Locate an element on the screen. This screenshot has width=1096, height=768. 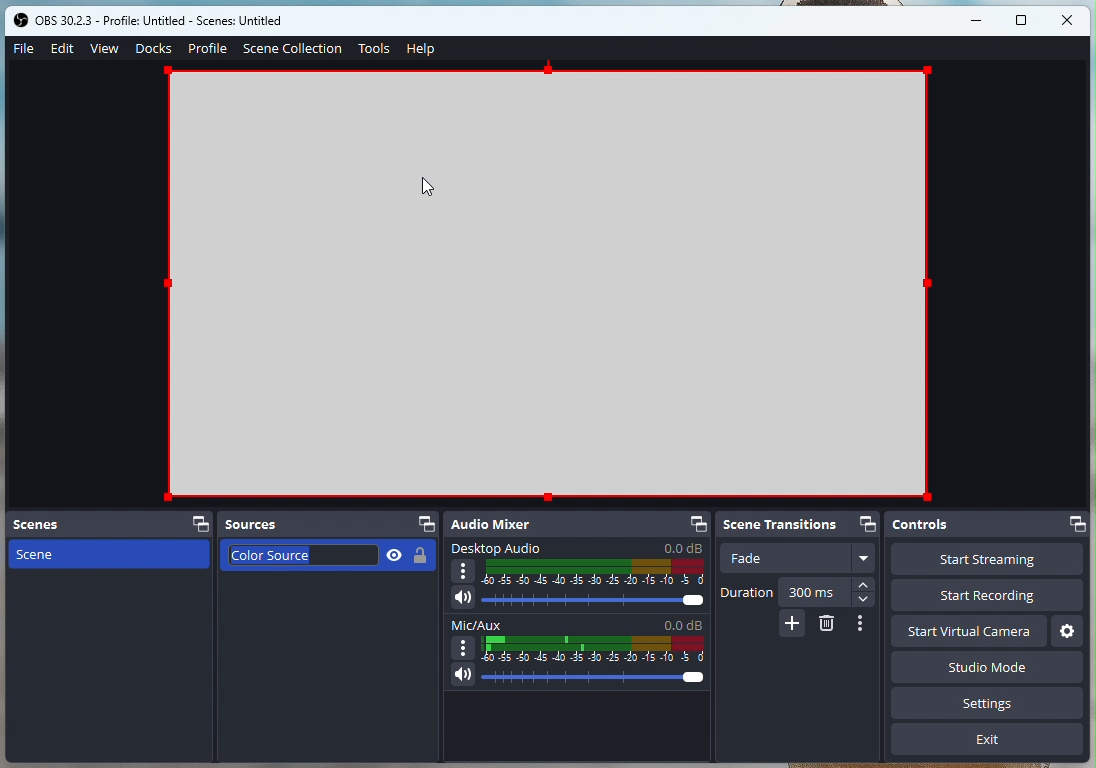
Mic/Aux is located at coordinates (577, 654).